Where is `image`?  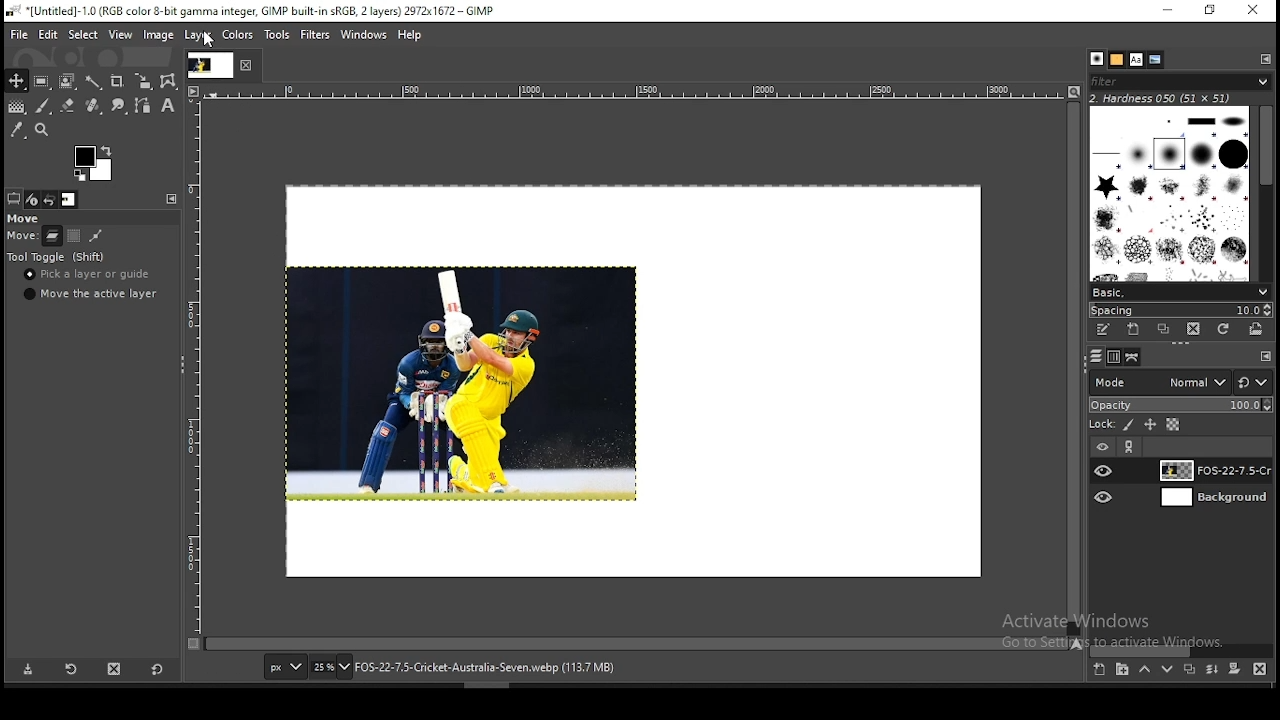 image is located at coordinates (159, 34).